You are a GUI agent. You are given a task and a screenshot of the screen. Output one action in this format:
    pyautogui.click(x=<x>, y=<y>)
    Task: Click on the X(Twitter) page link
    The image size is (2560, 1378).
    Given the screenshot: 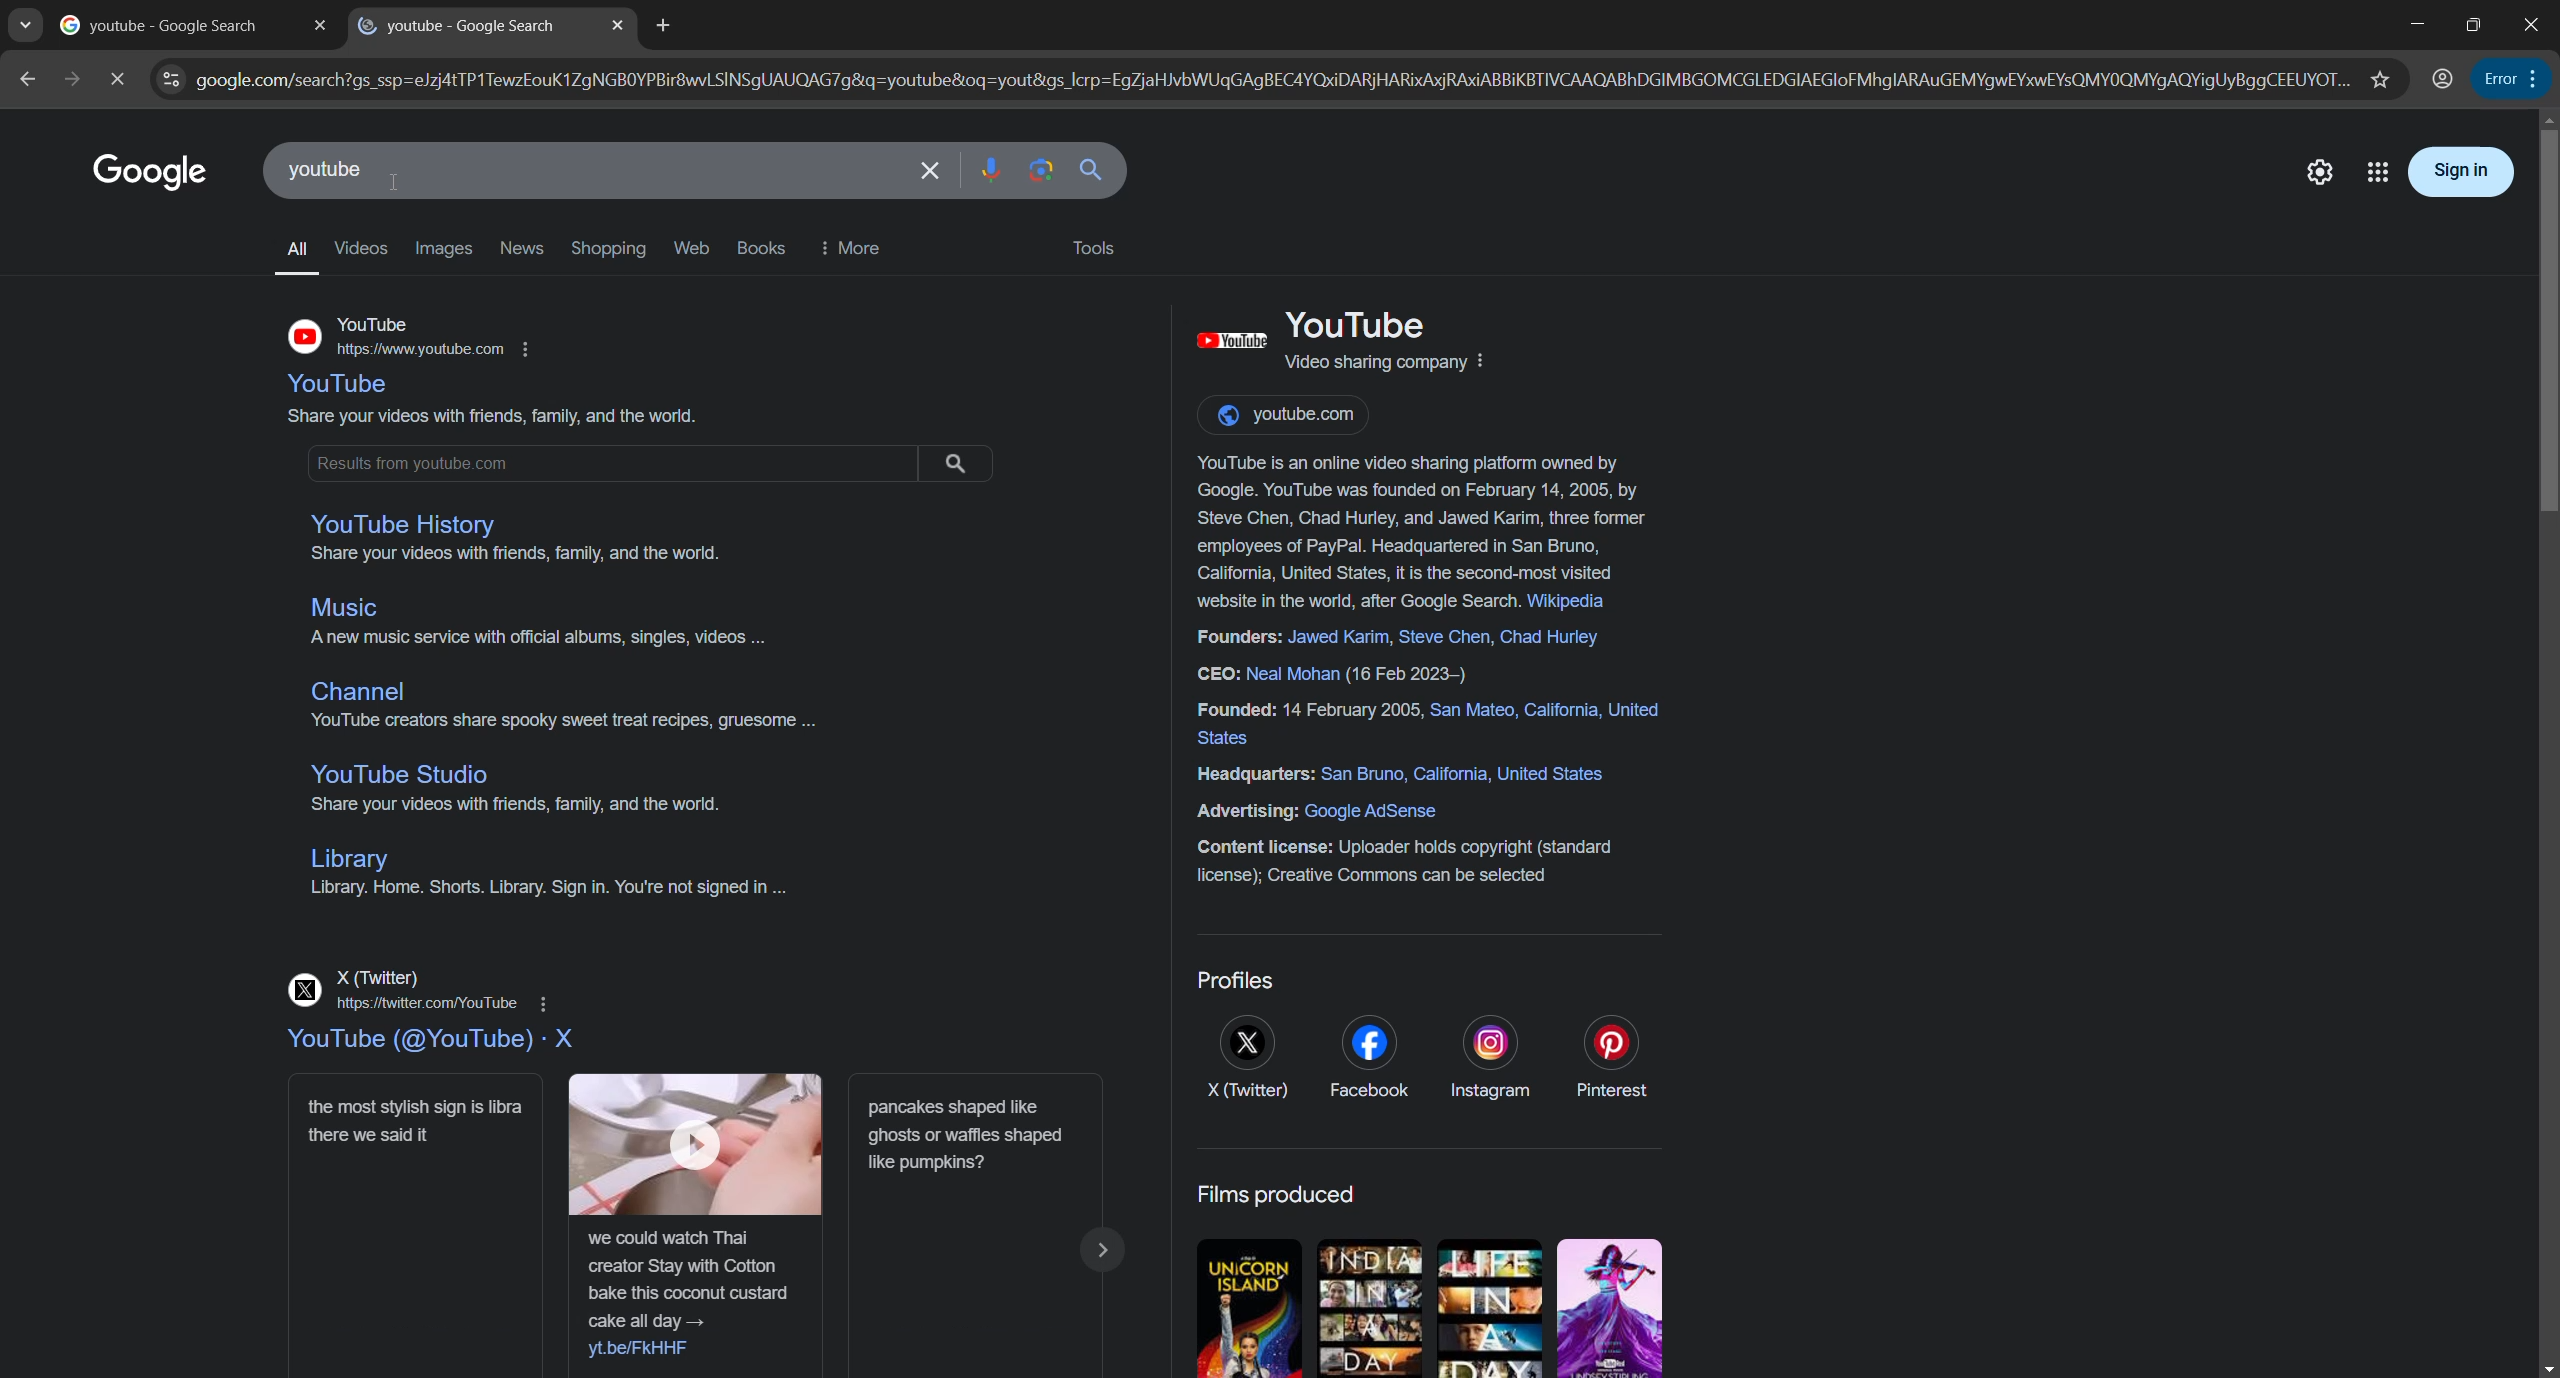 What is the action you would take?
    pyautogui.click(x=423, y=990)
    